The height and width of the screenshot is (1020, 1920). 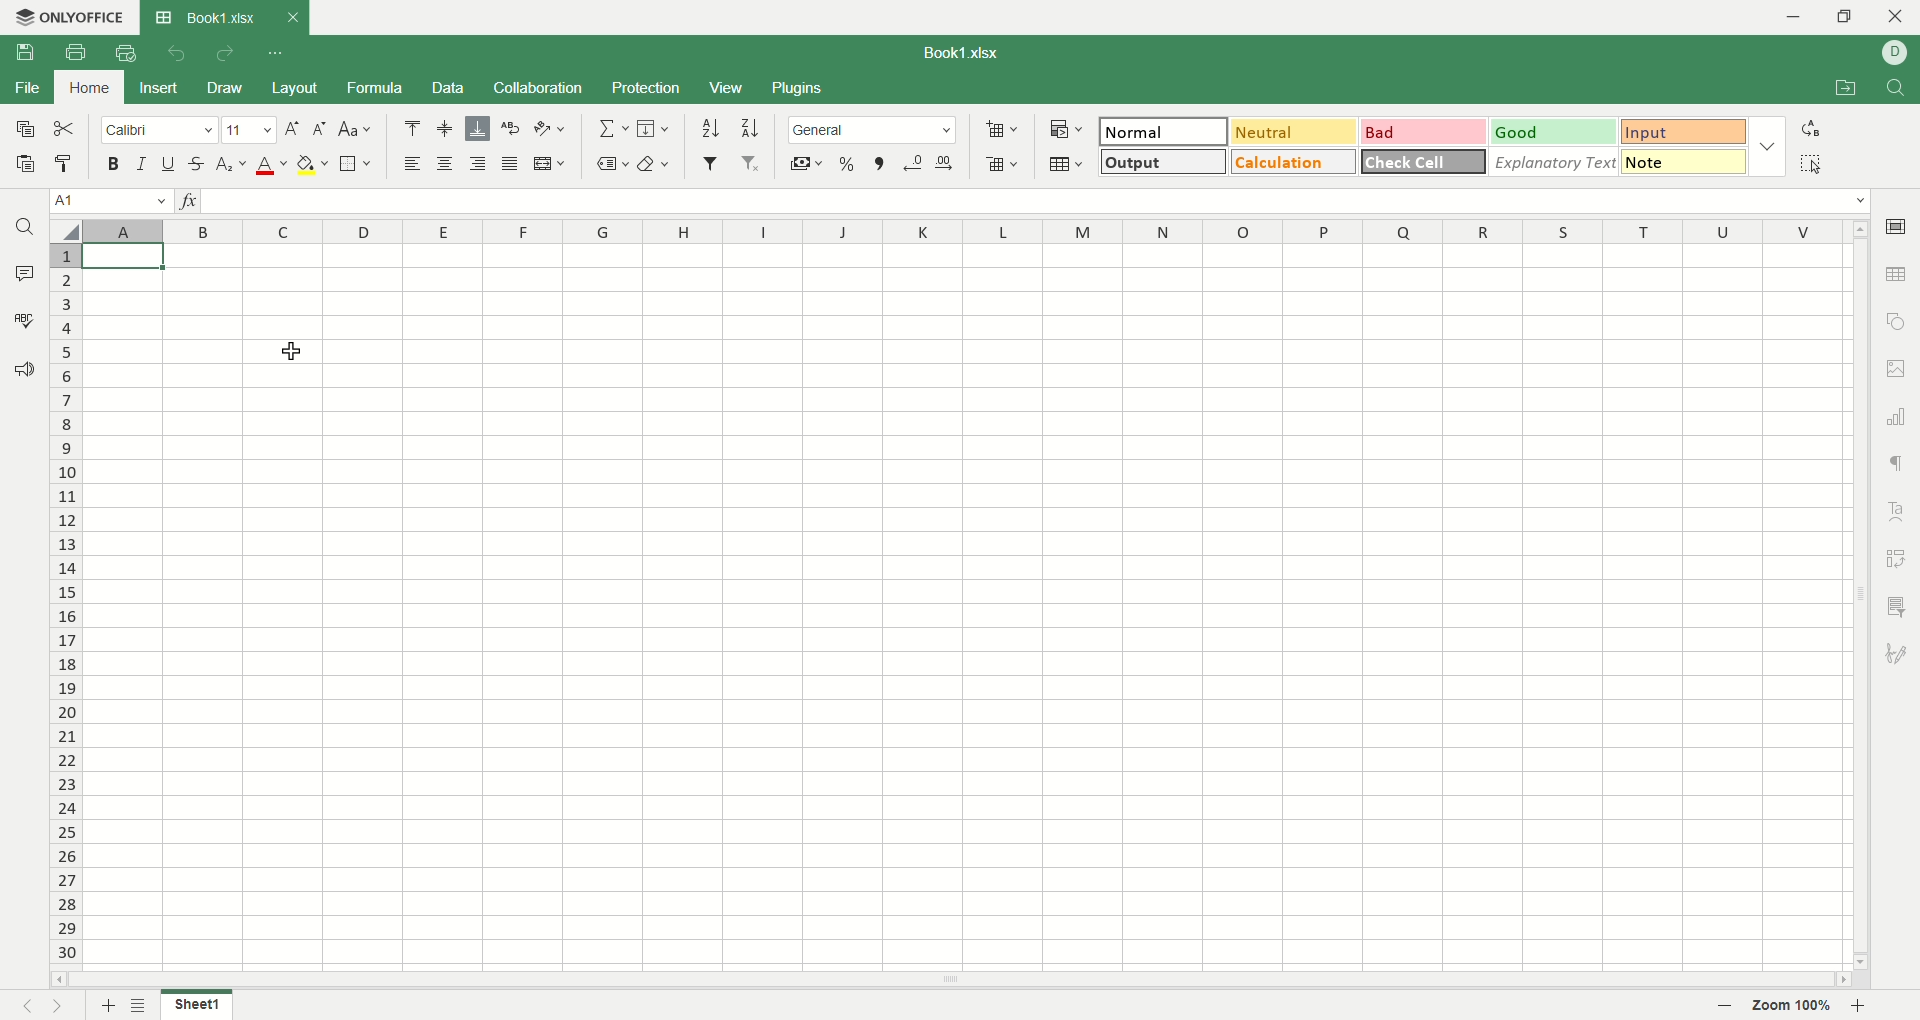 What do you see at coordinates (1847, 16) in the screenshot?
I see `maximize` at bounding box center [1847, 16].